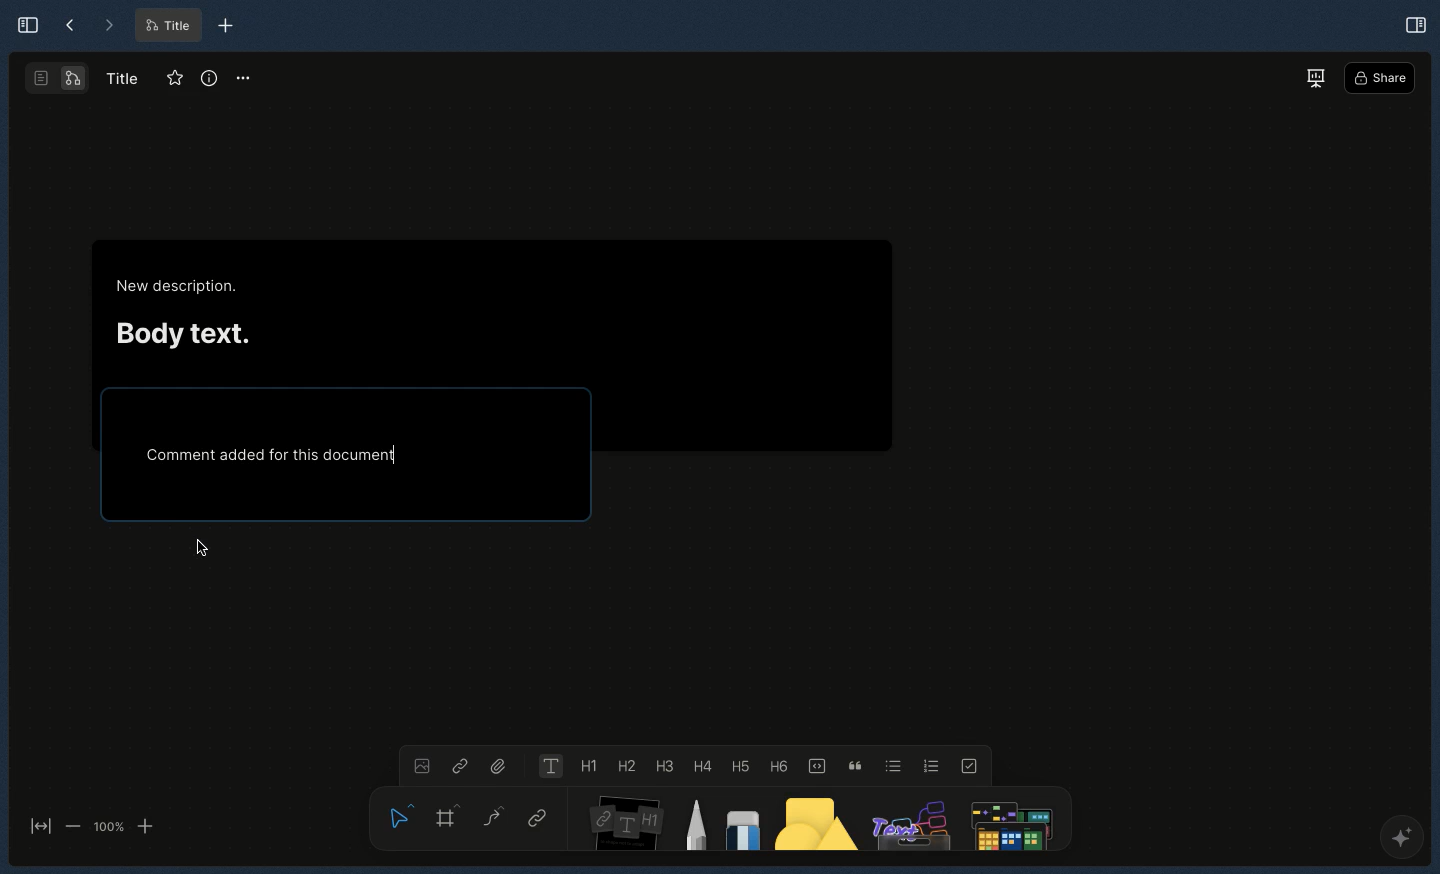 This screenshot has width=1440, height=874. I want to click on Numbered list, so click(932, 765).